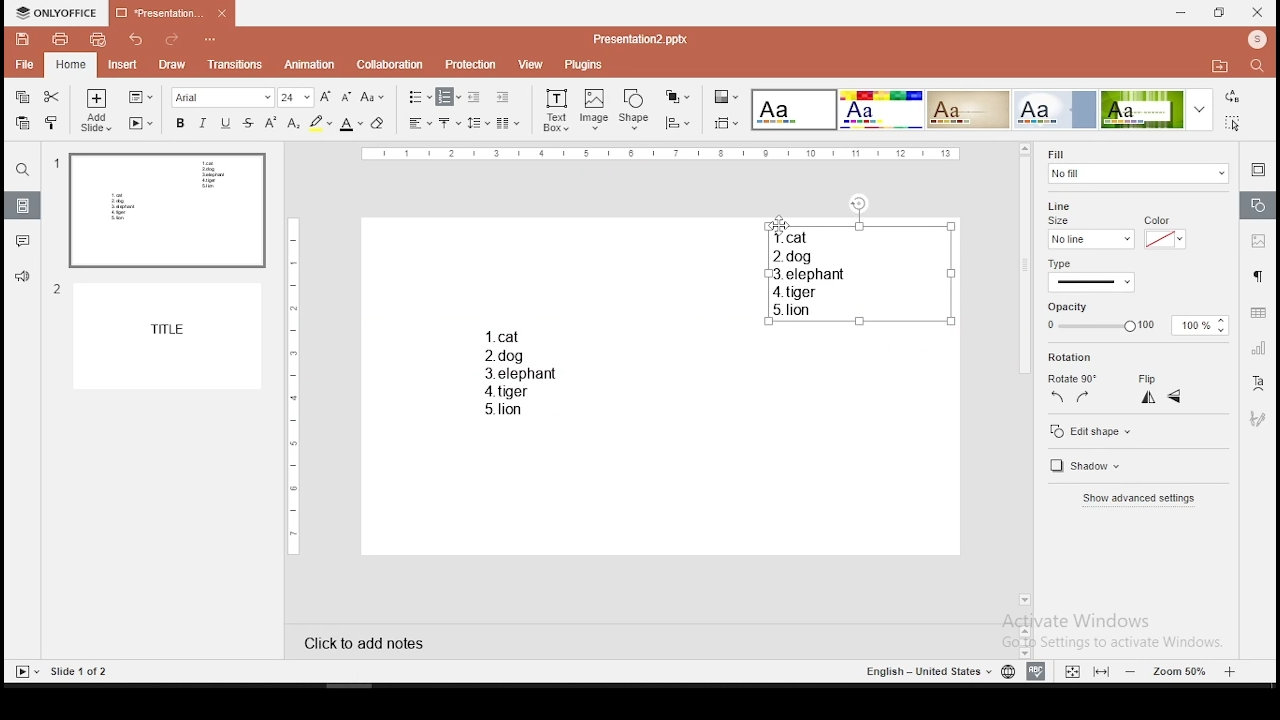 The height and width of the screenshot is (720, 1280). I want to click on print file, so click(57, 39).